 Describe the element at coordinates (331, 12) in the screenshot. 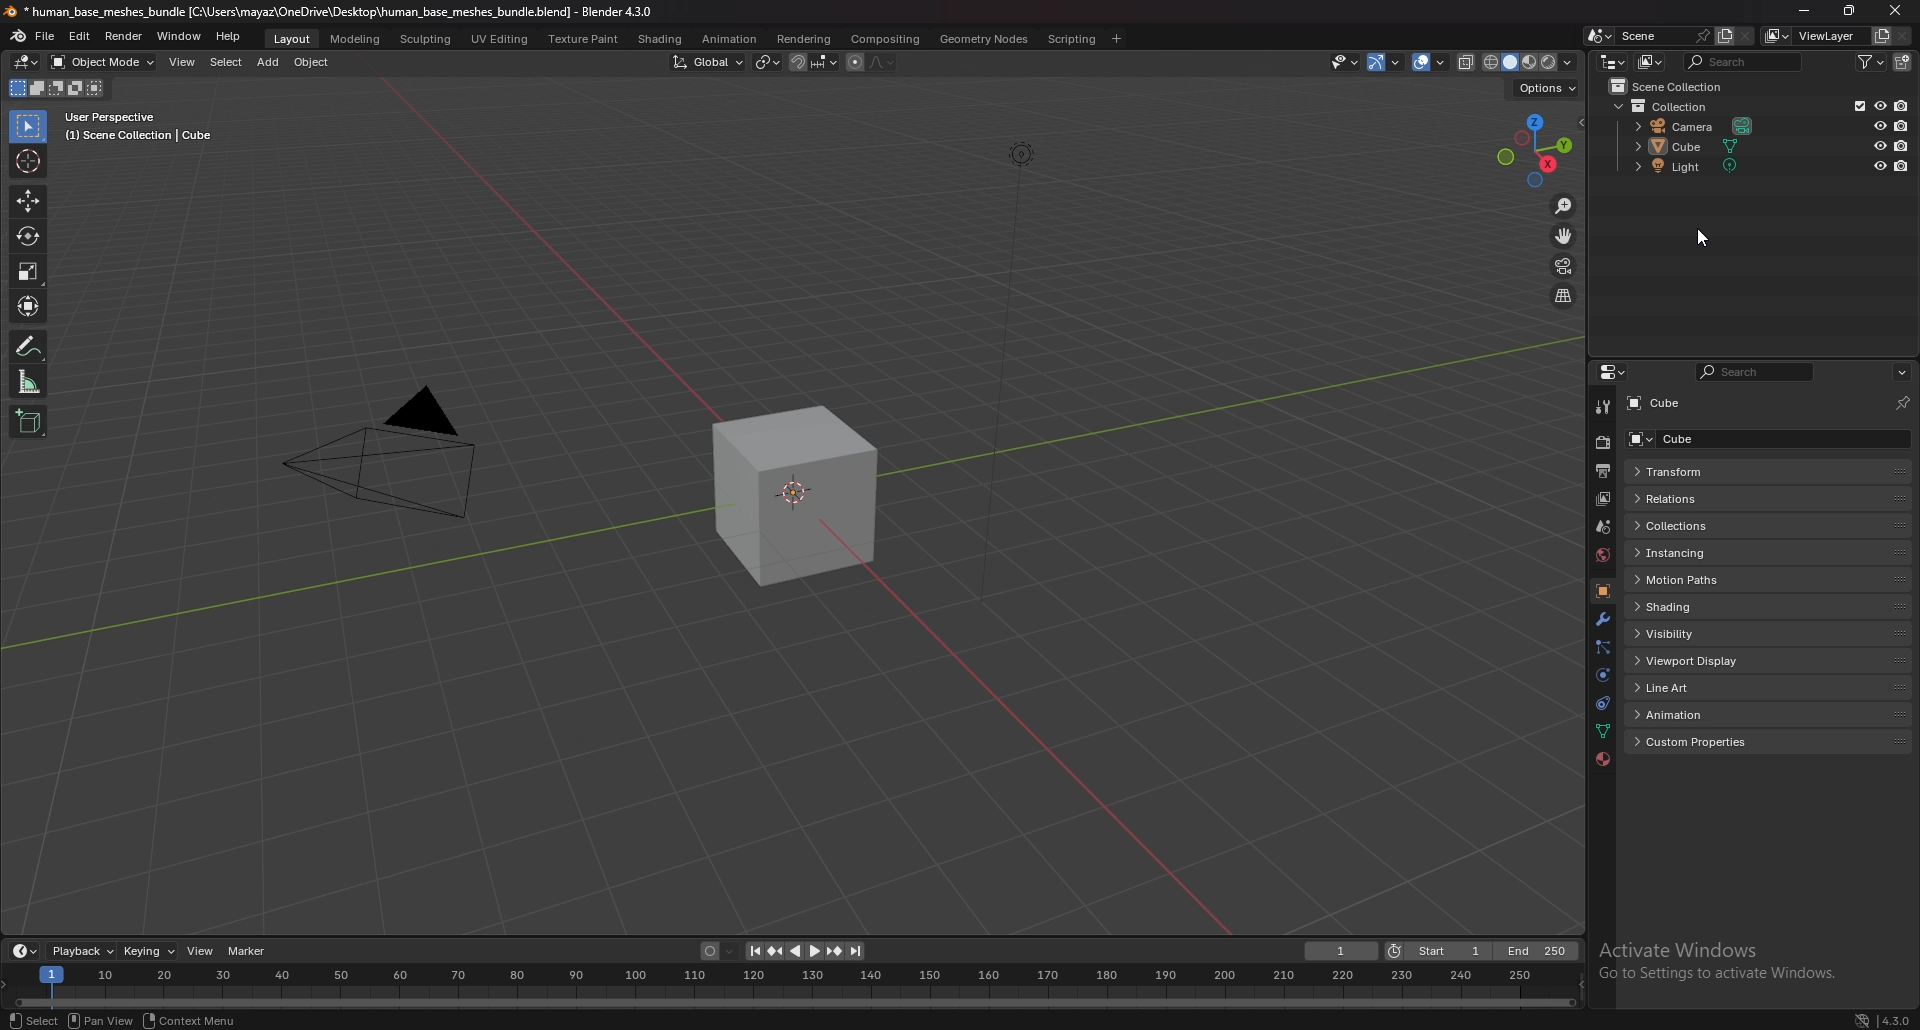

I see `title` at that location.